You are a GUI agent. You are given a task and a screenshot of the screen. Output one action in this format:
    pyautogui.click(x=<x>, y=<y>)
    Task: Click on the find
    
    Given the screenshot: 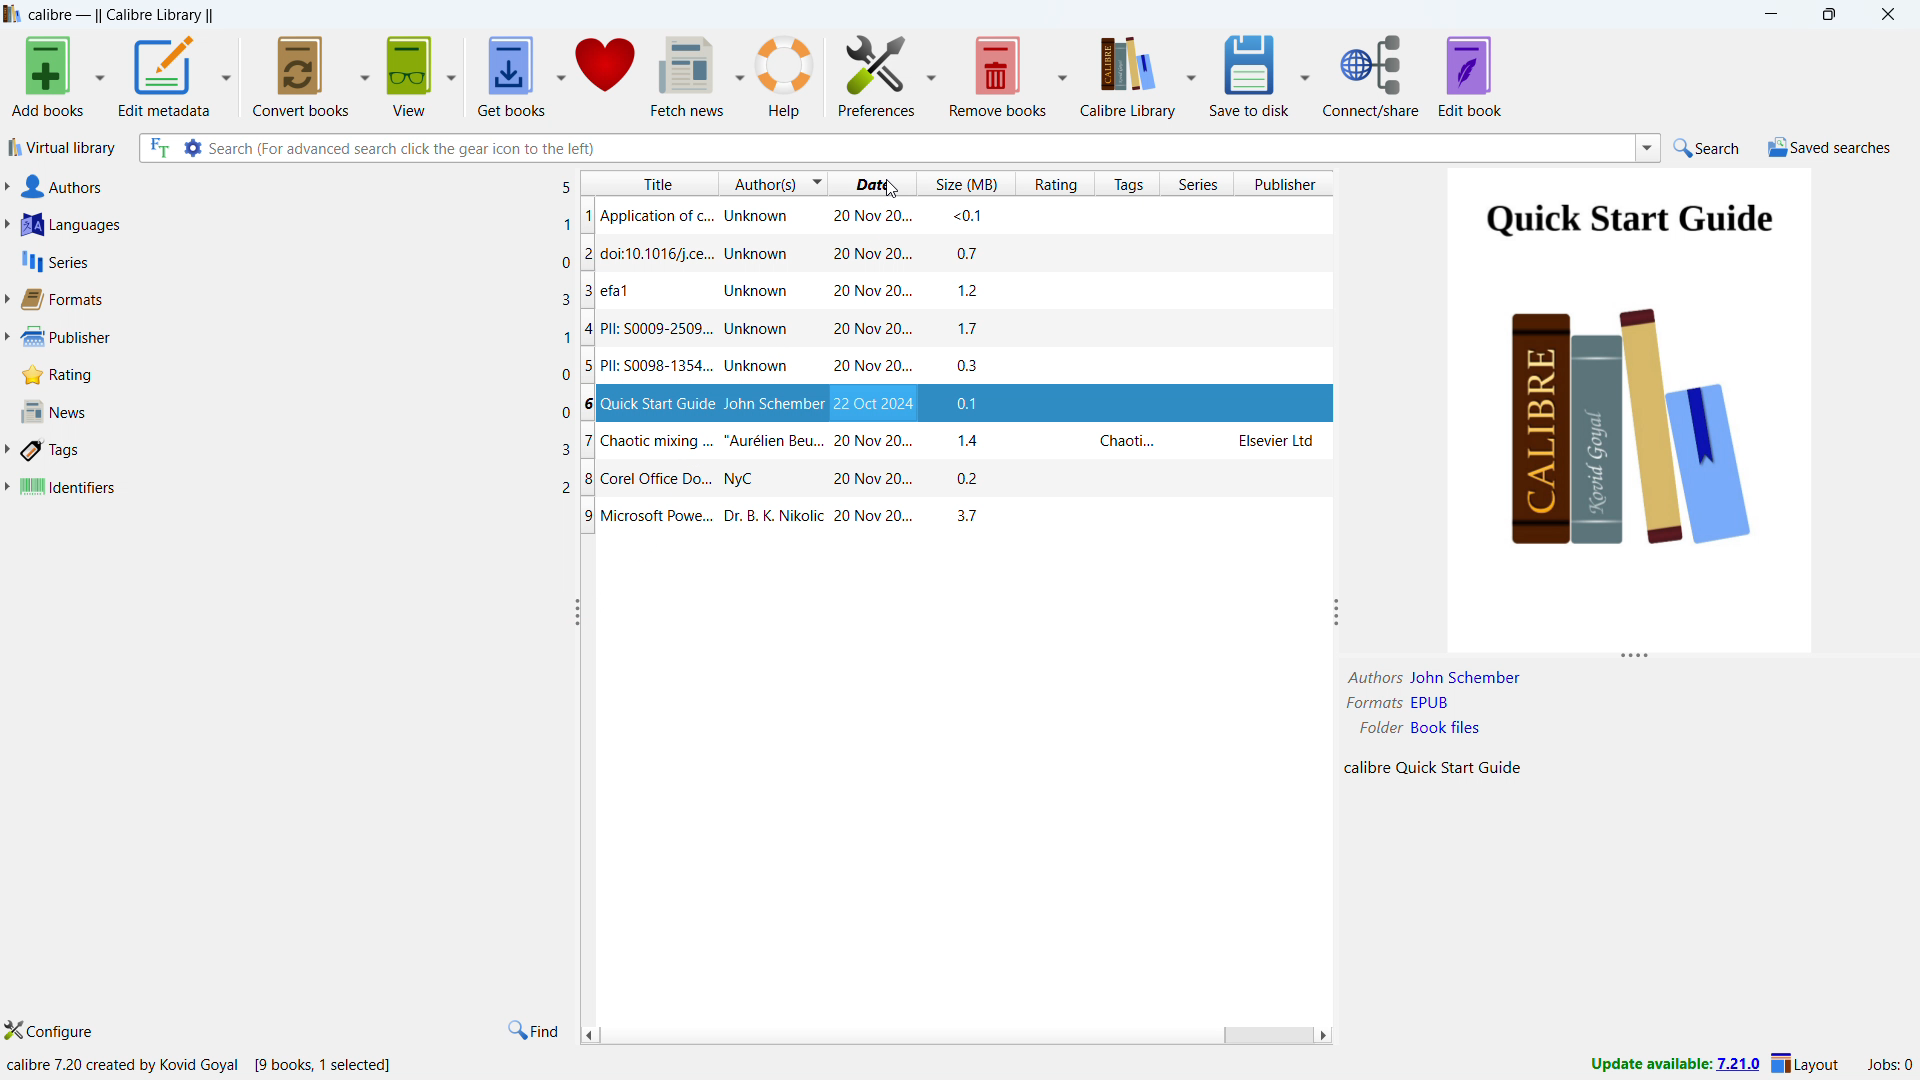 What is the action you would take?
    pyautogui.click(x=532, y=1031)
    